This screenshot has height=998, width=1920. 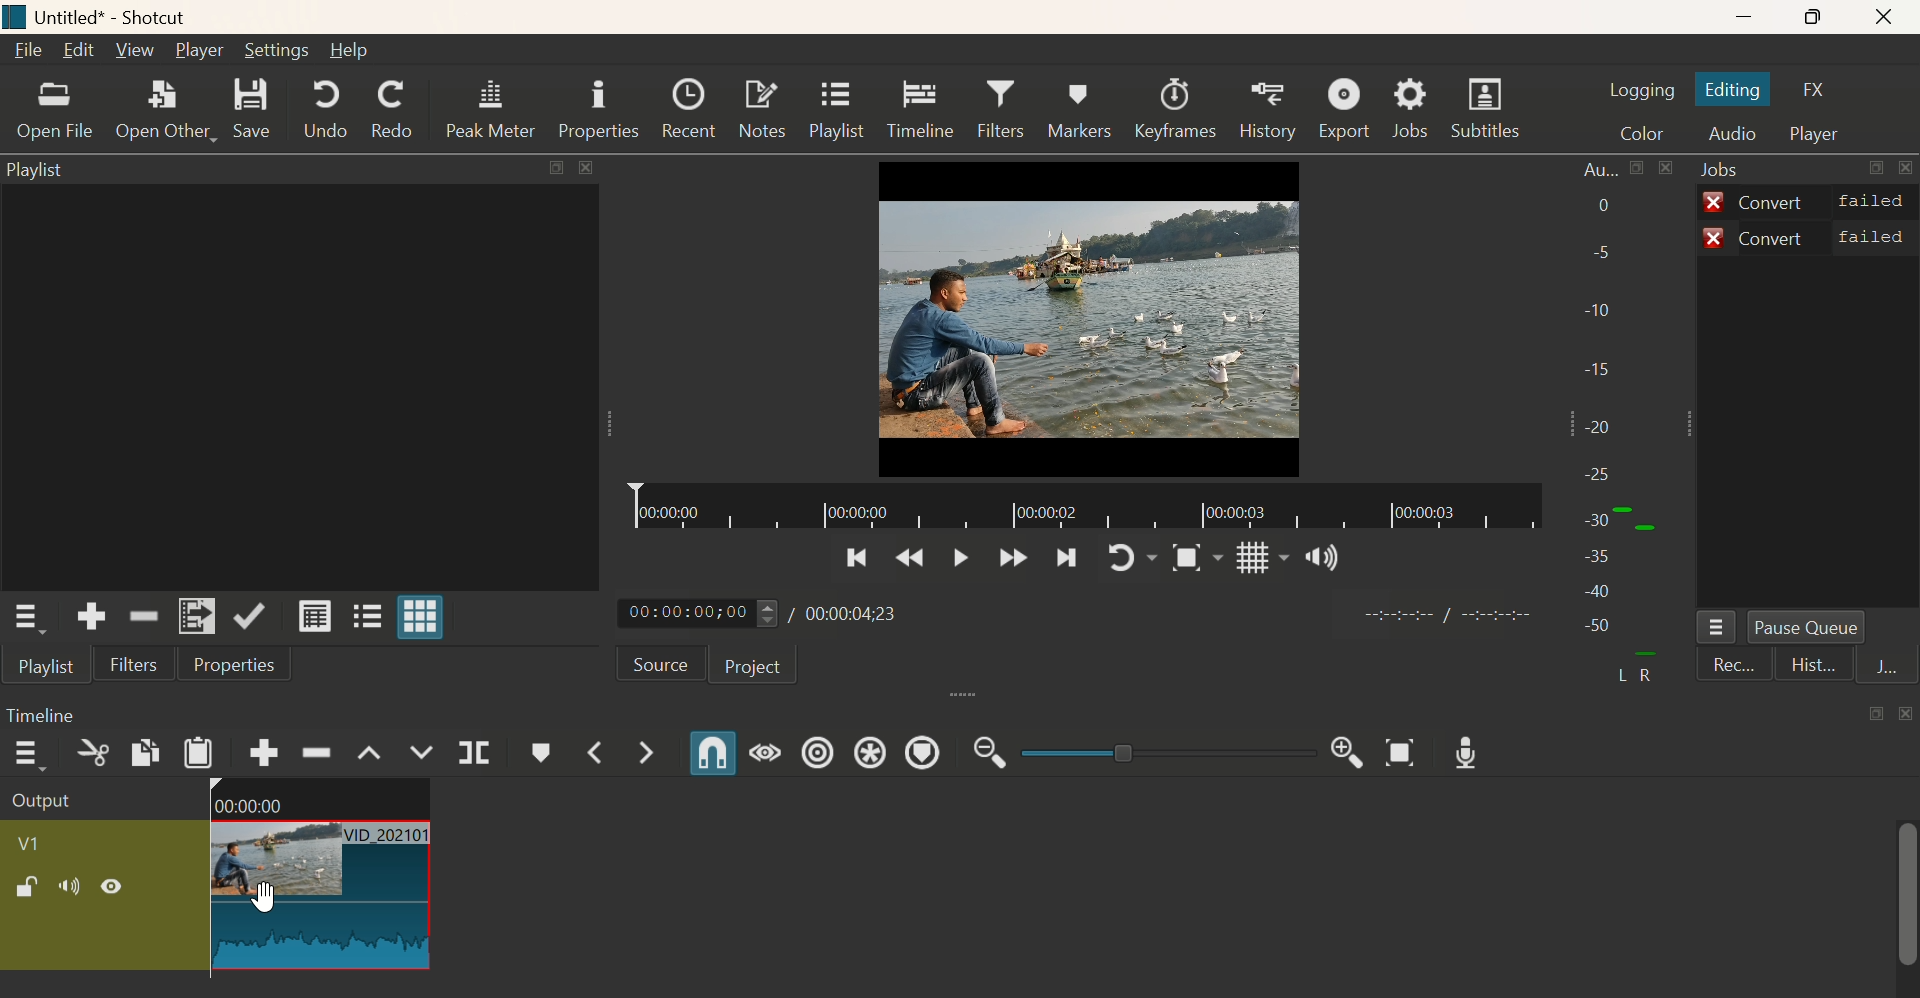 What do you see at coordinates (606, 753) in the screenshot?
I see `Previous Marker` at bounding box center [606, 753].